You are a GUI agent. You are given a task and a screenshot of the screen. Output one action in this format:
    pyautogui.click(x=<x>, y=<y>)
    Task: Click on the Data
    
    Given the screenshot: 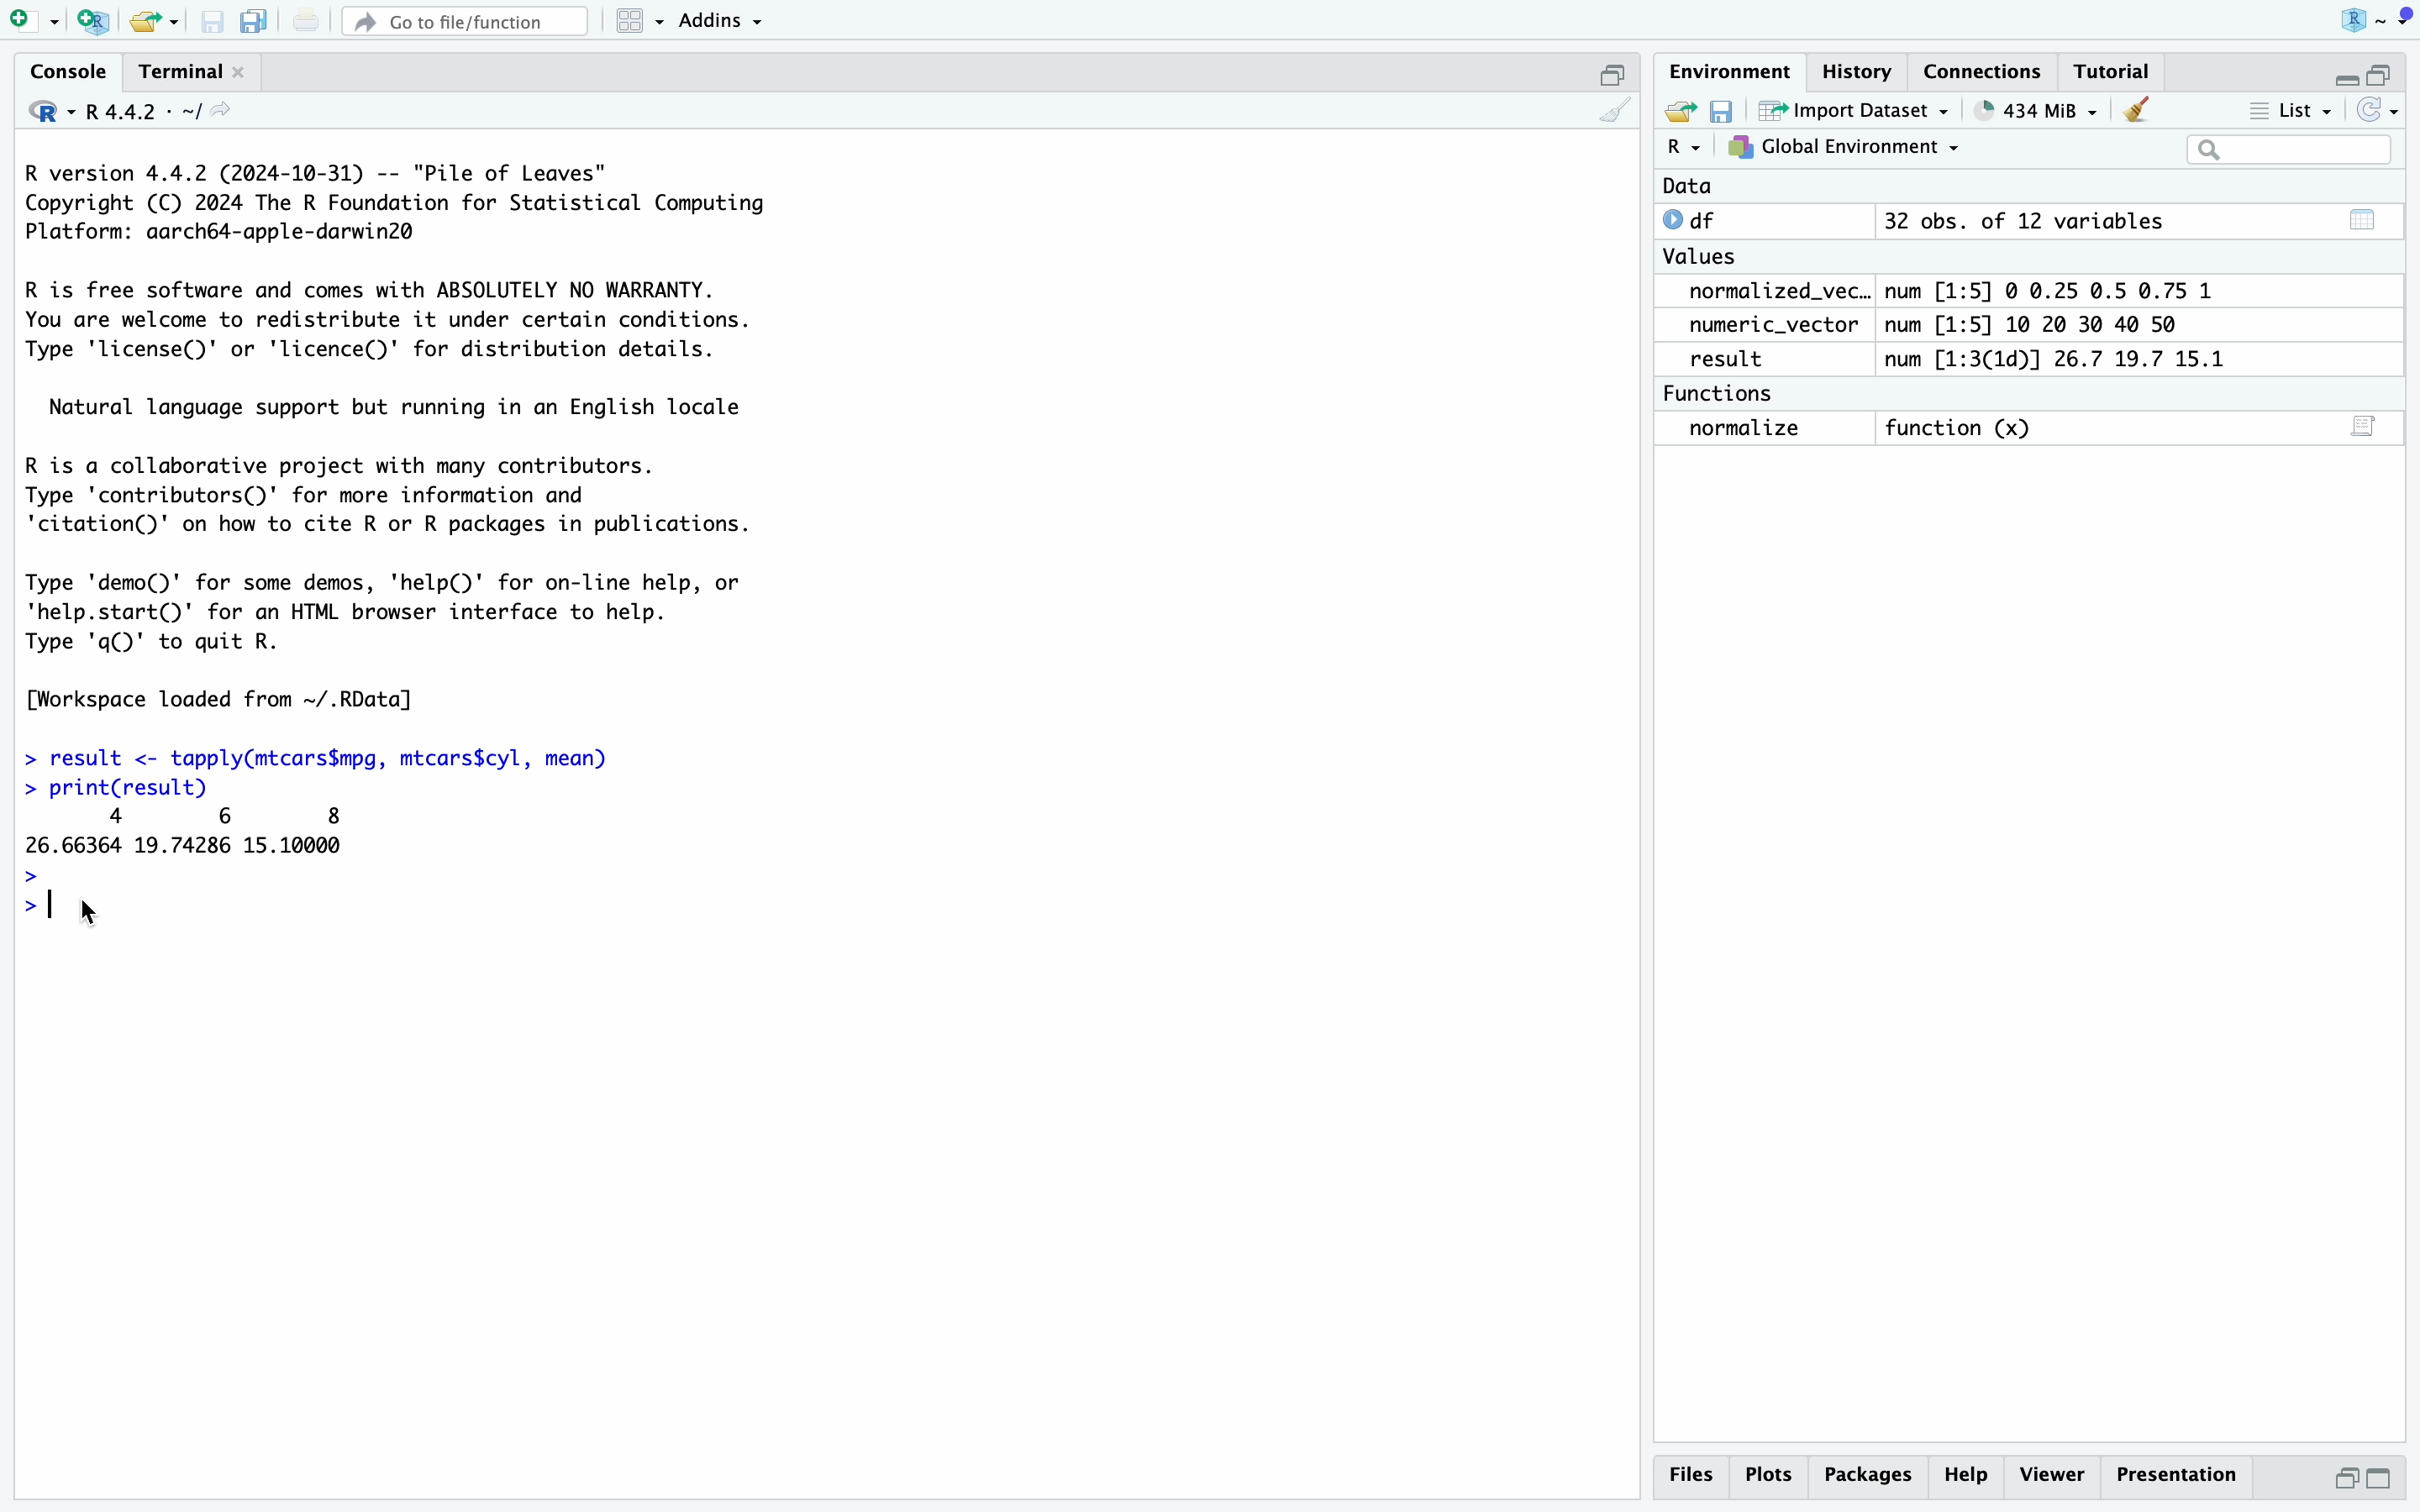 What is the action you would take?
    pyautogui.click(x=1693, y=188)
    